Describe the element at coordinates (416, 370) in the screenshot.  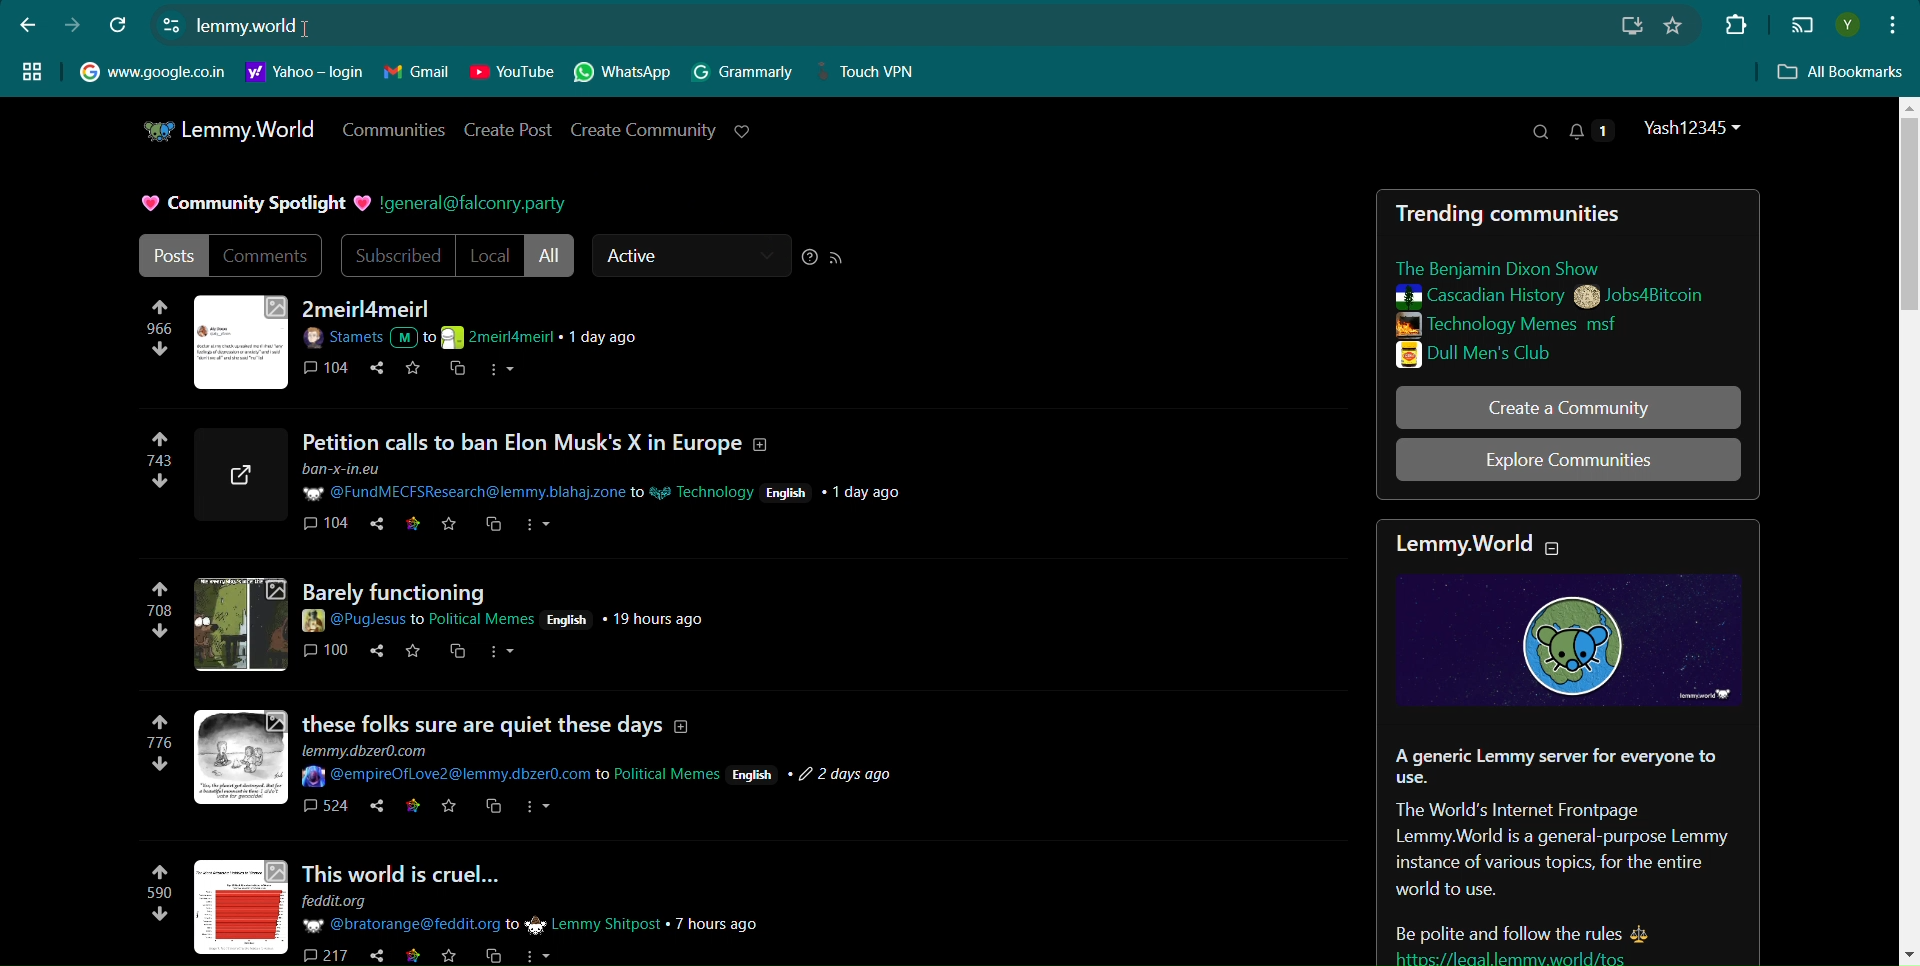
I see `Star` at that location.